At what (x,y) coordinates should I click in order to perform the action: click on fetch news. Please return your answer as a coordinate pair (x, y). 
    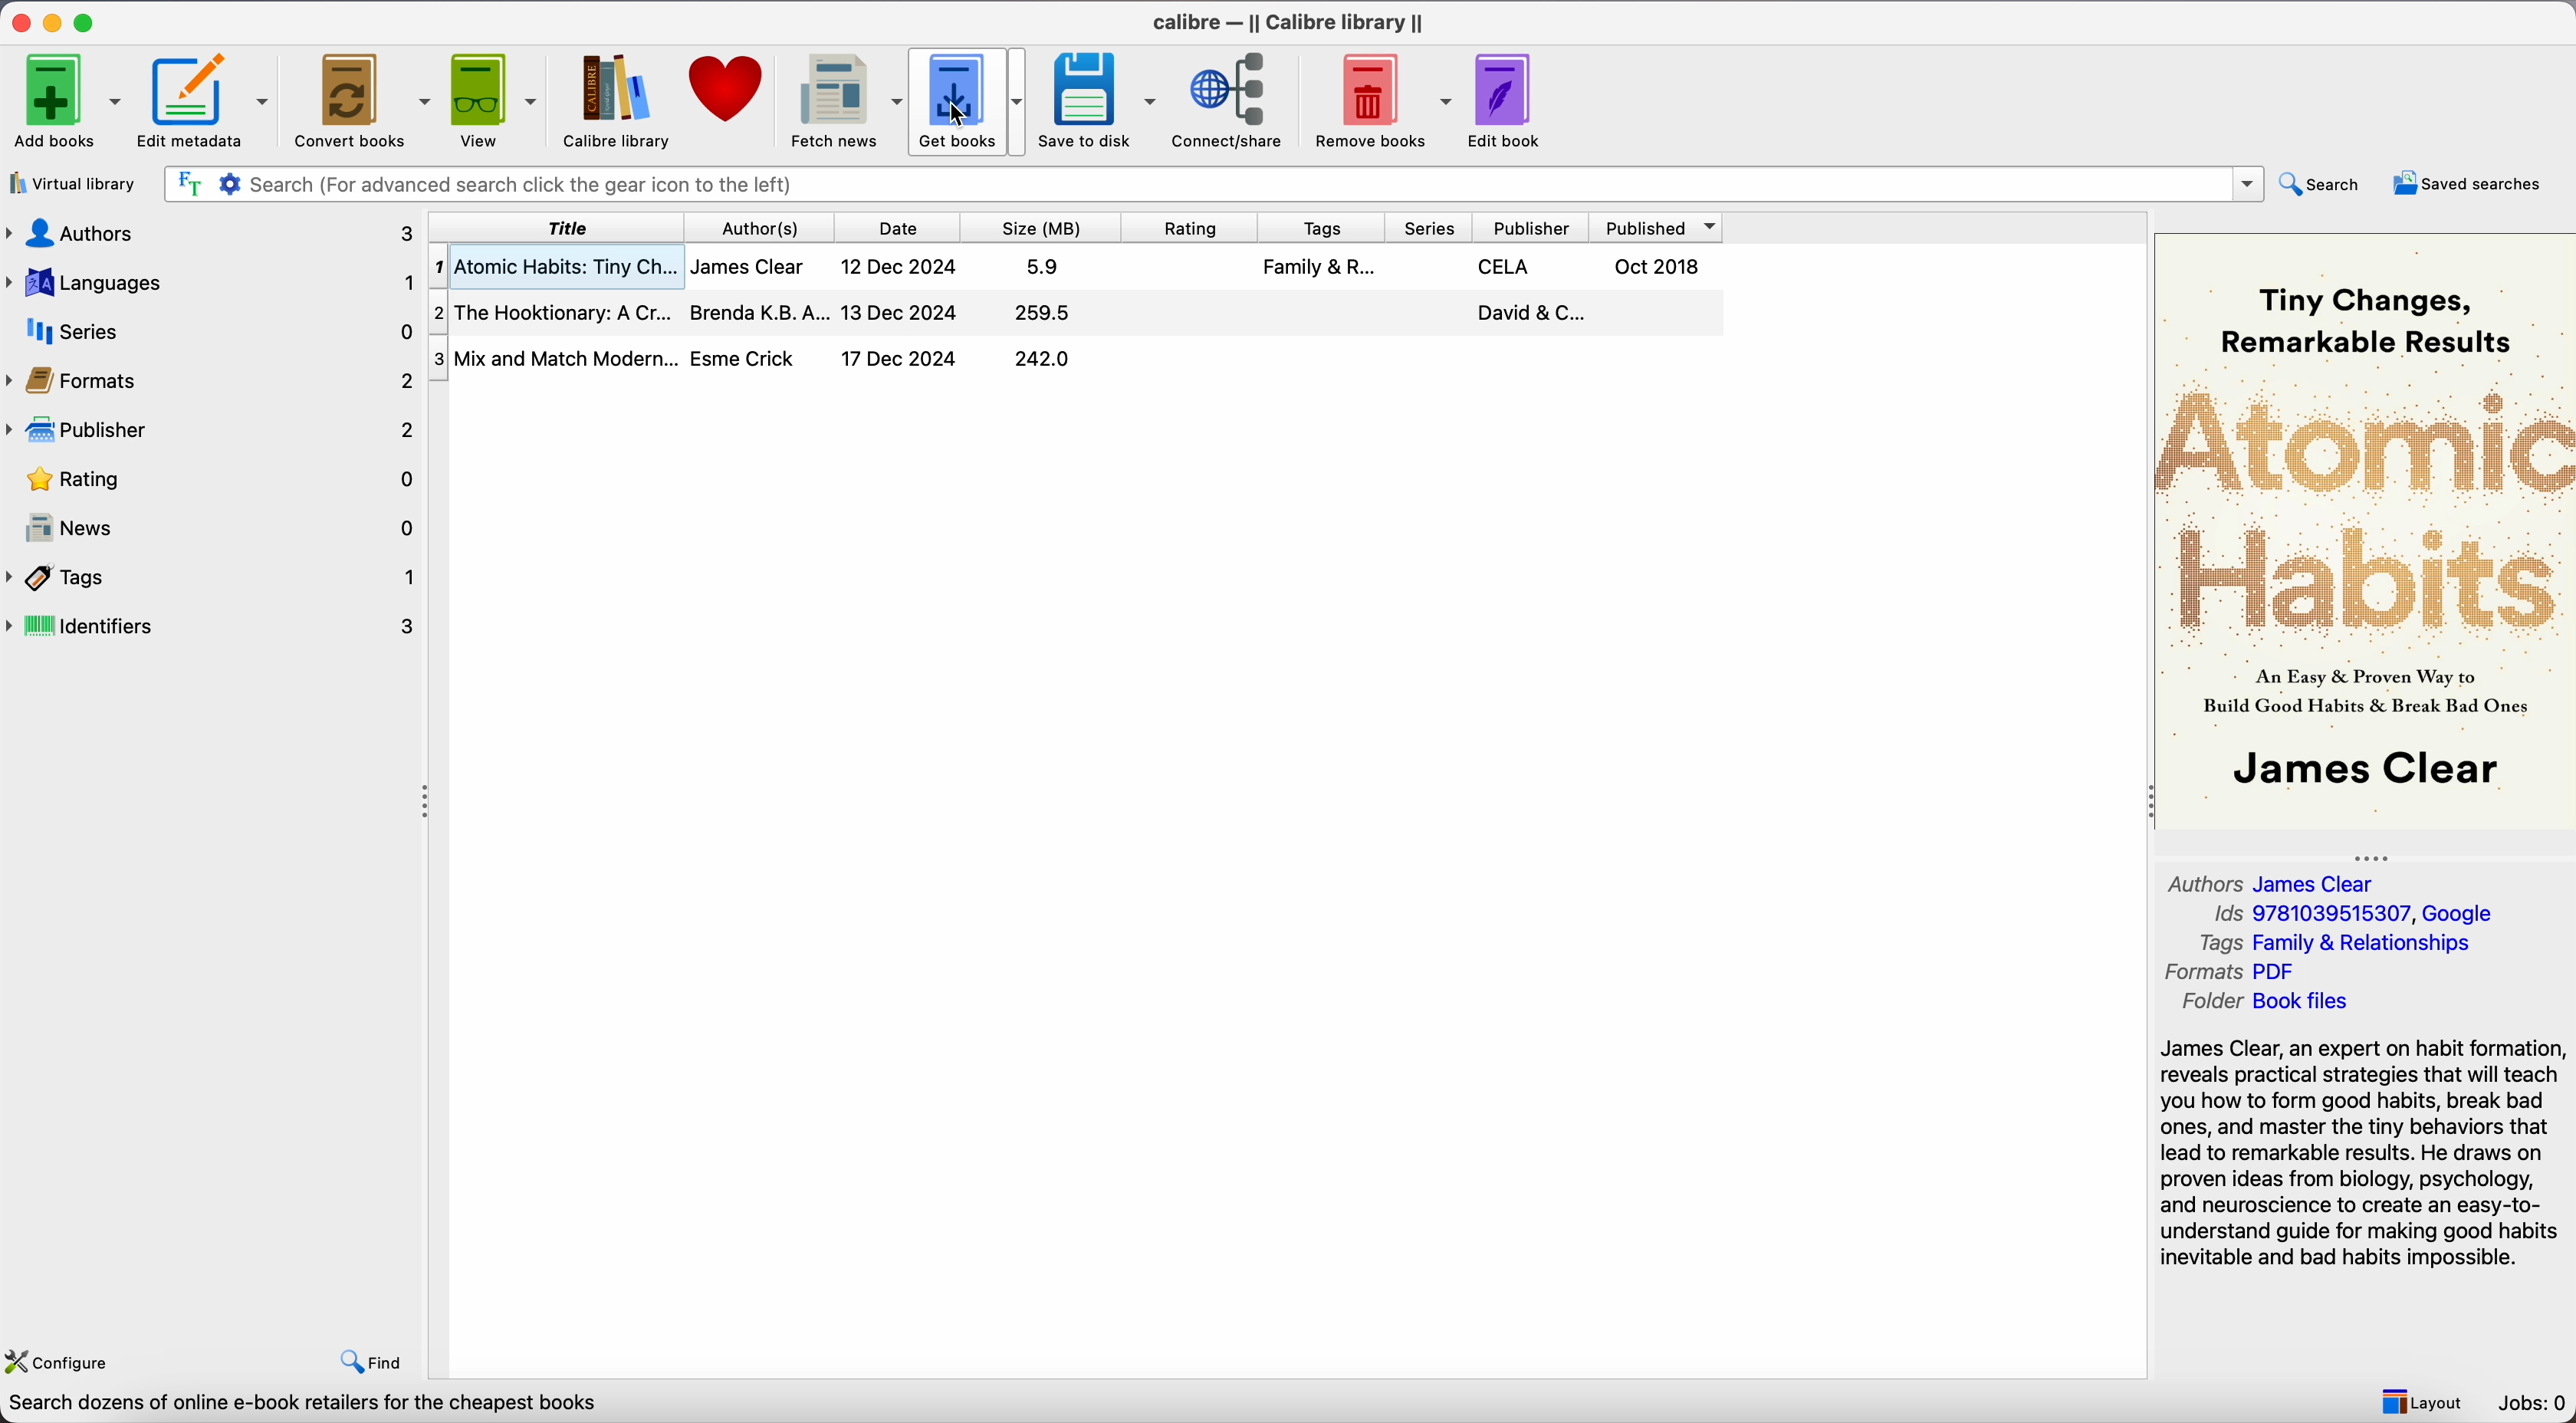
    Looking at the image, I should click on (840, 99).